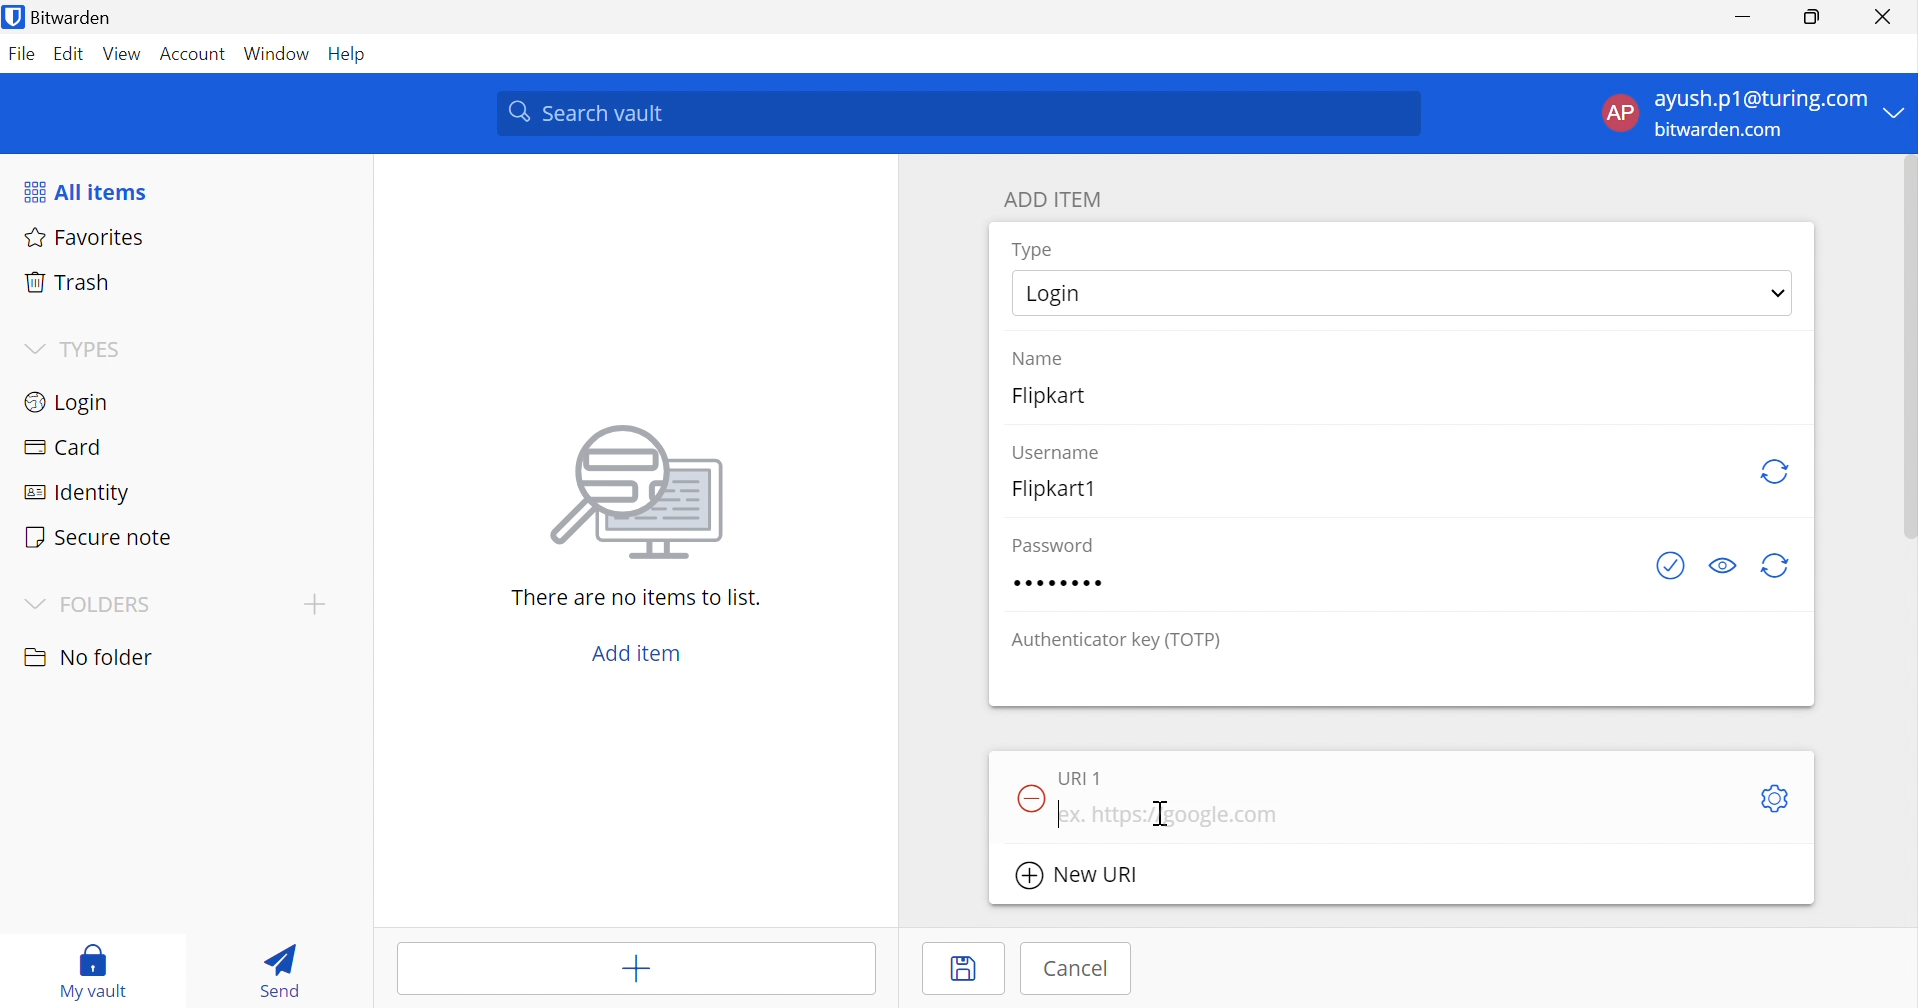  What do you see at coordinates (1172, 814) in the screenshot?
I see `eg. https://google.com` at bounding box center [1172, 814].